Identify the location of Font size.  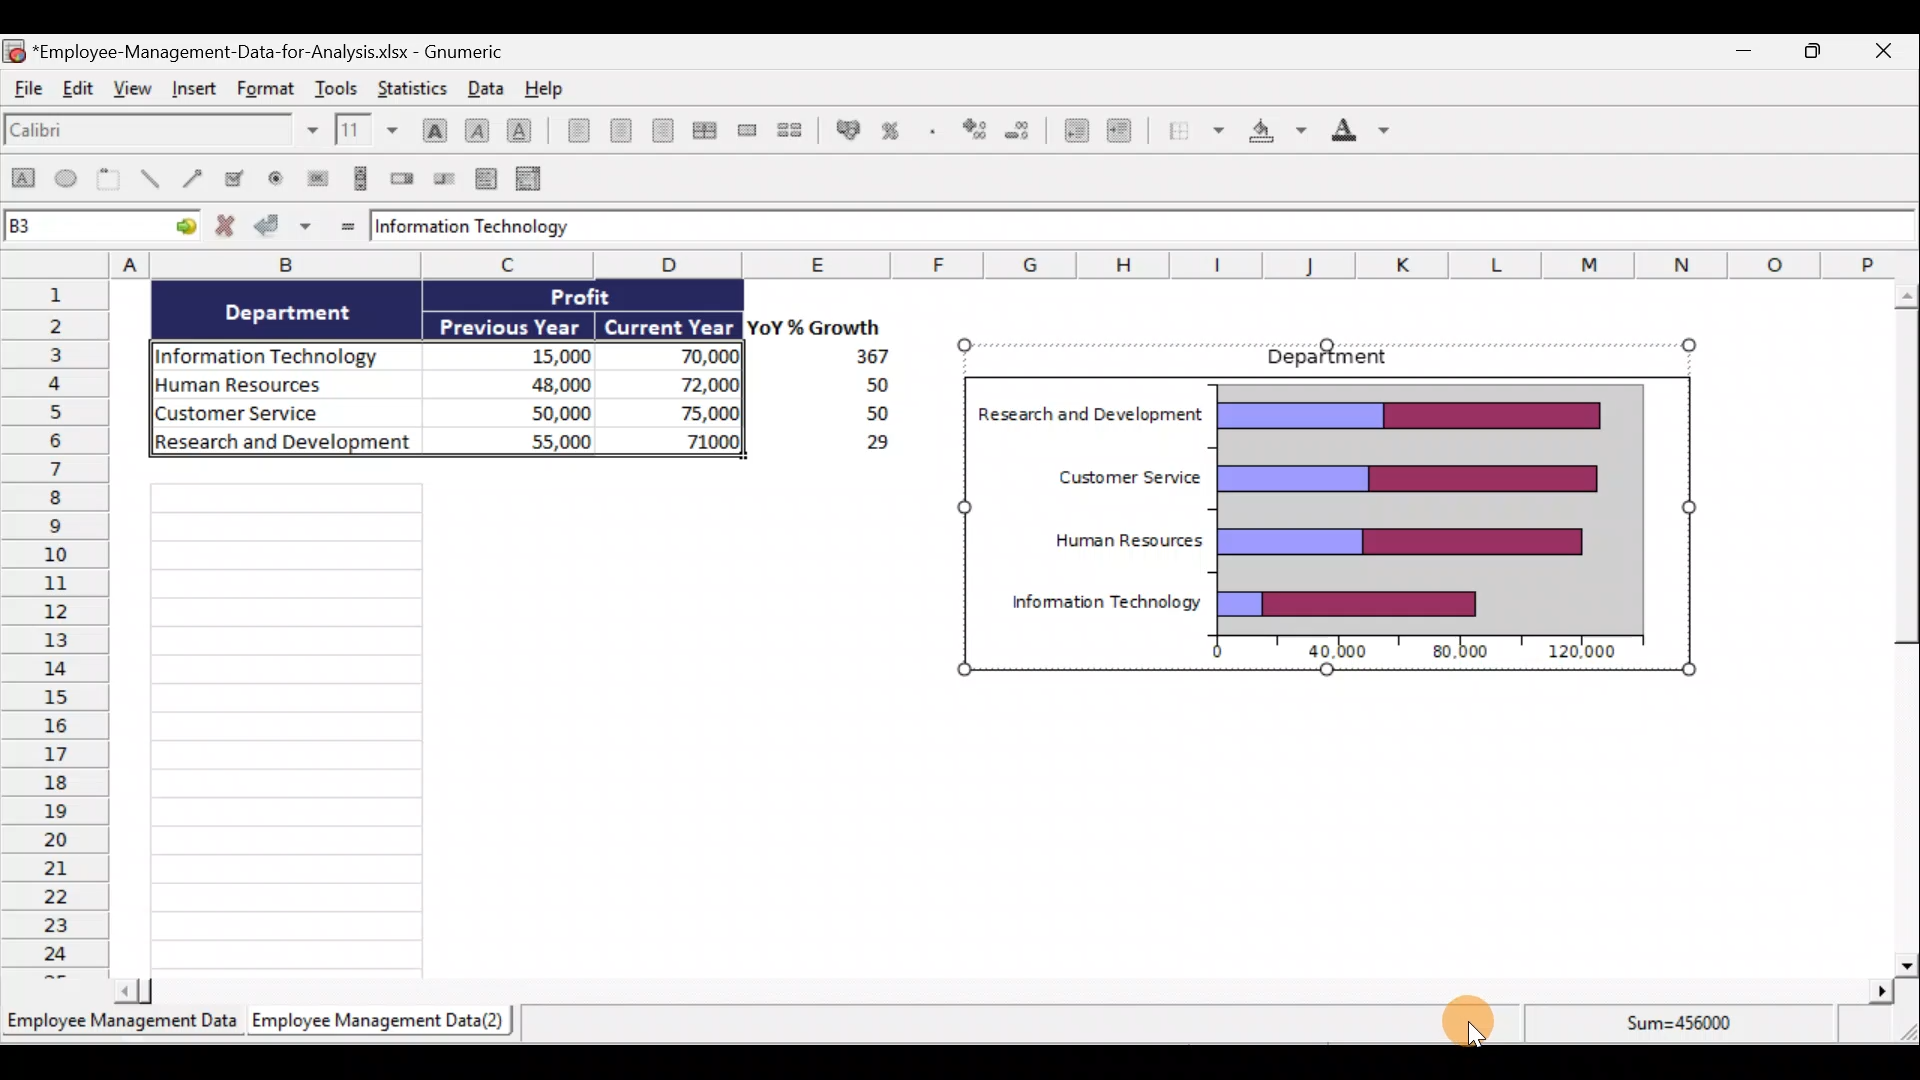
(371, 130).